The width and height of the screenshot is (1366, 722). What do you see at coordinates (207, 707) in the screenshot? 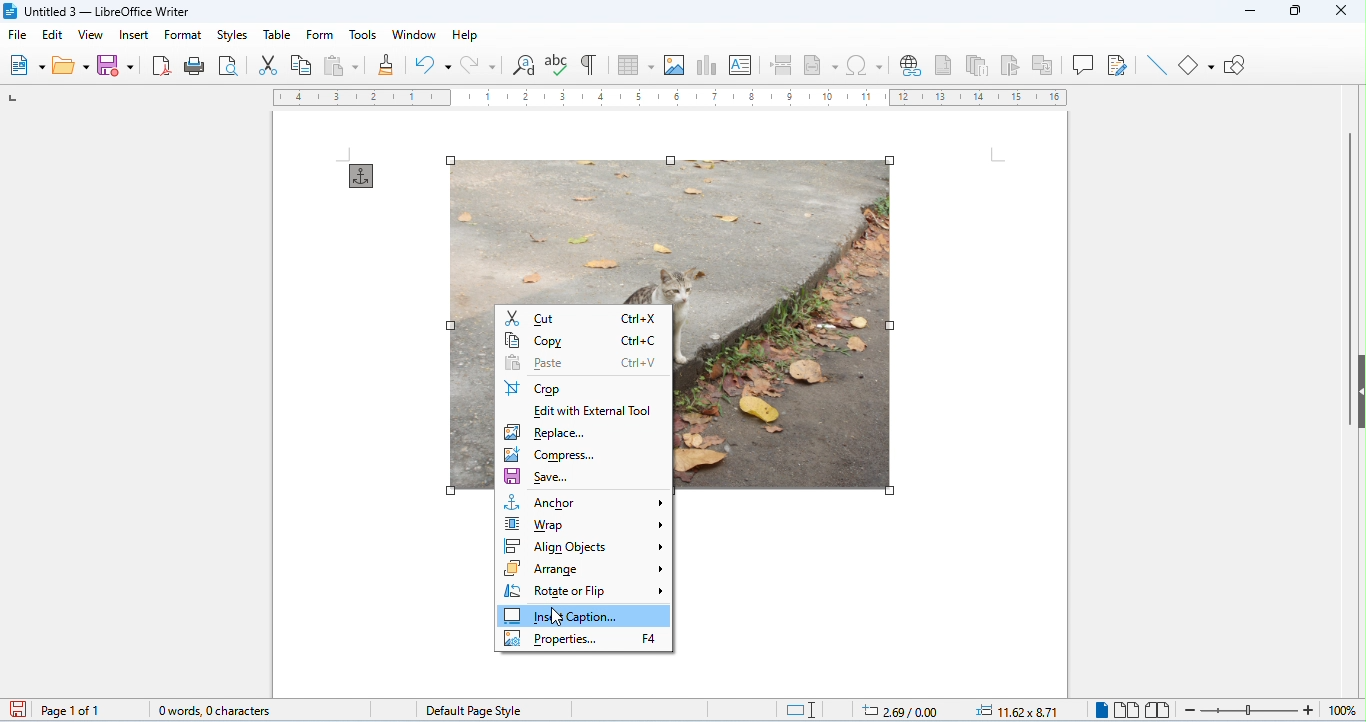
I see `word count` at bounding box center [207, 707].